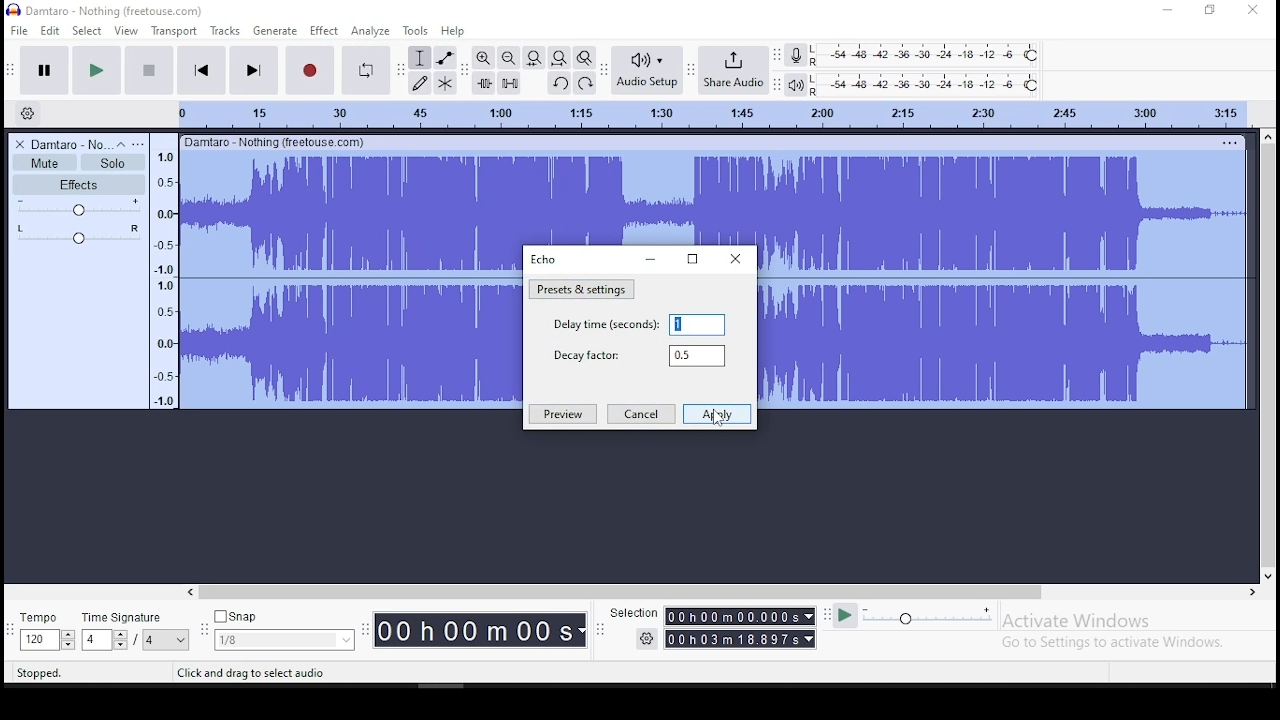 The image size is (1280, 720). I want to click on 1, so click(698, 325).